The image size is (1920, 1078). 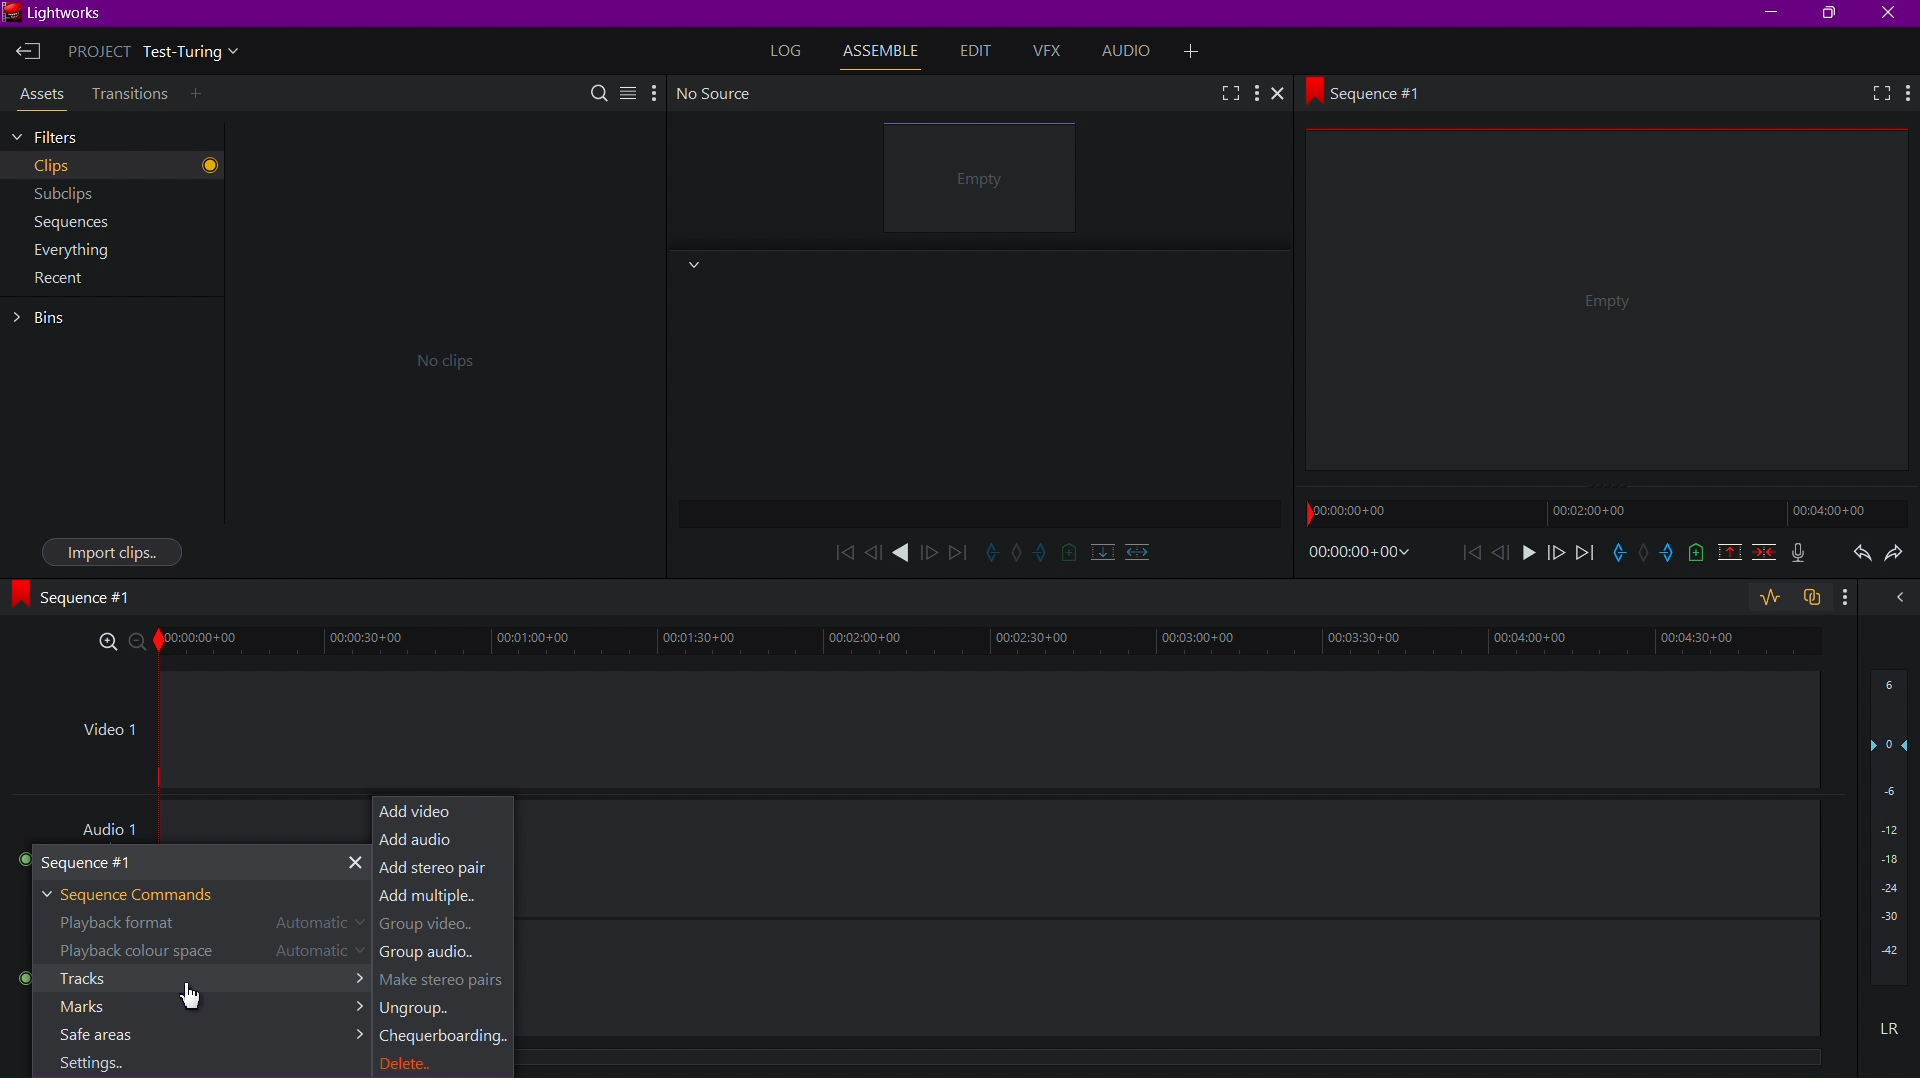 What do you see at coordinates (1553, 555) in the screenshot?
I see `front` at bounding box center [1553, 555].